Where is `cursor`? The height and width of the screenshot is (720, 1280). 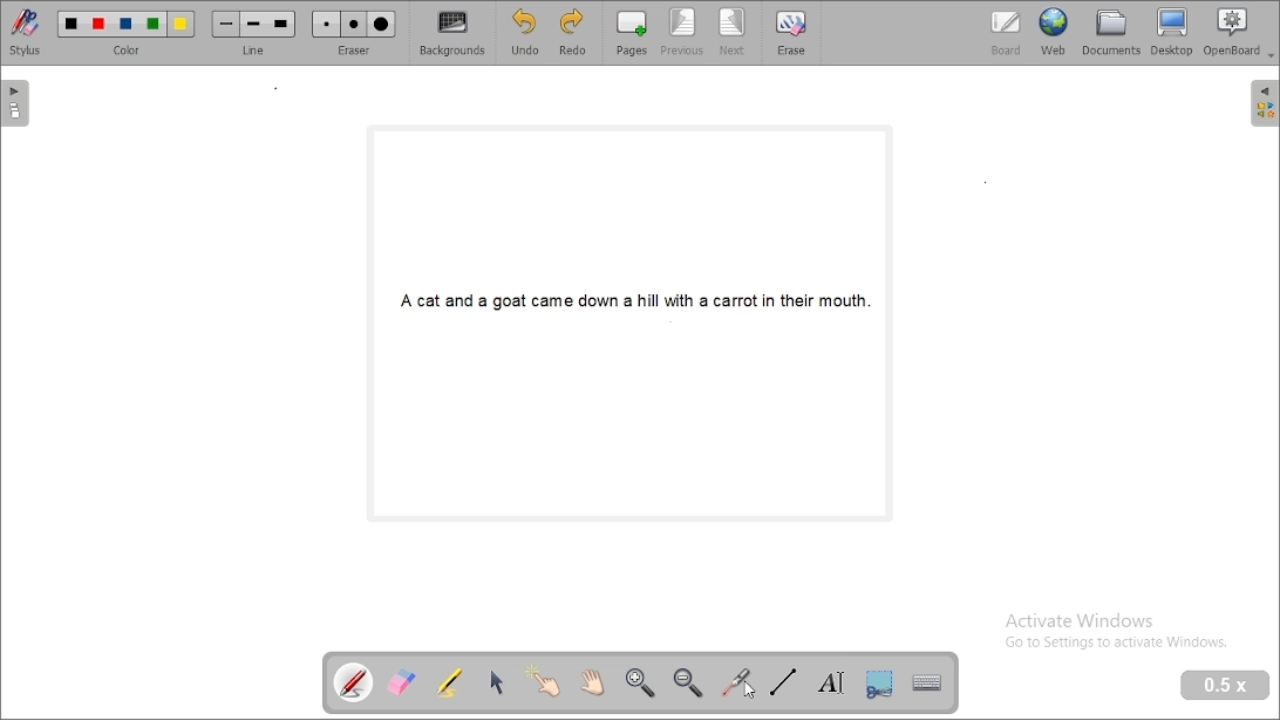 cursor is located at coordinates (753, 689).